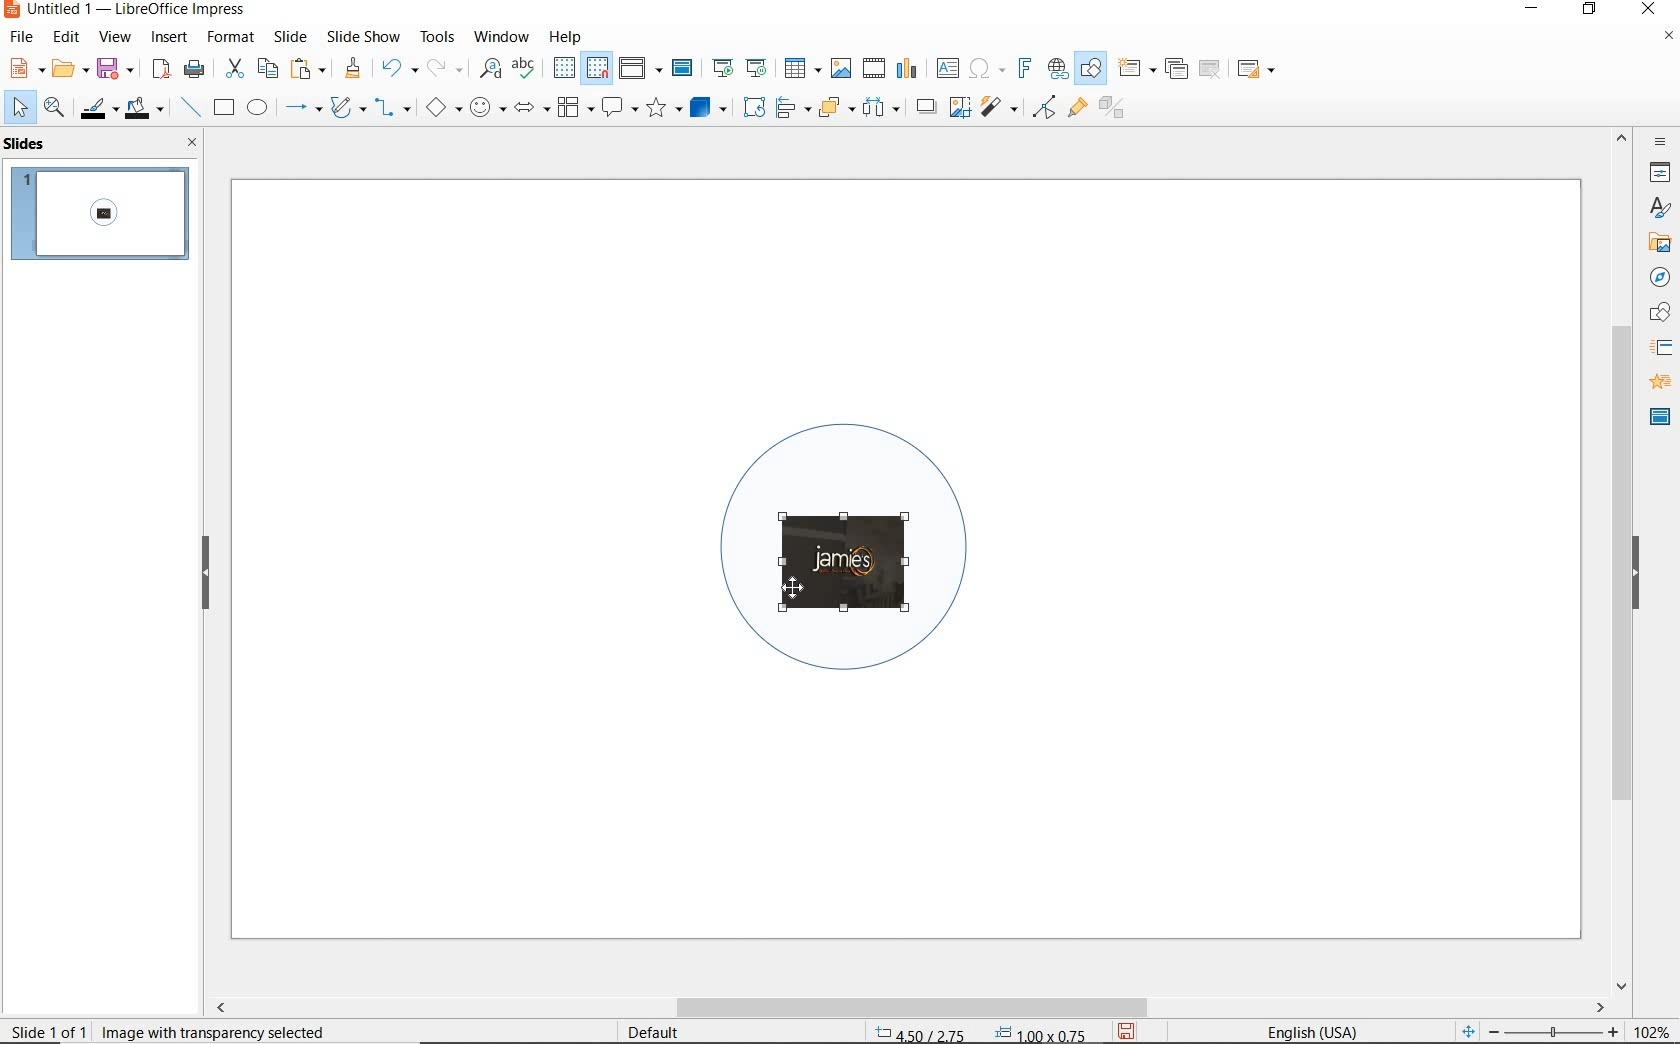  I want to click on filter, so click(1044, 104).